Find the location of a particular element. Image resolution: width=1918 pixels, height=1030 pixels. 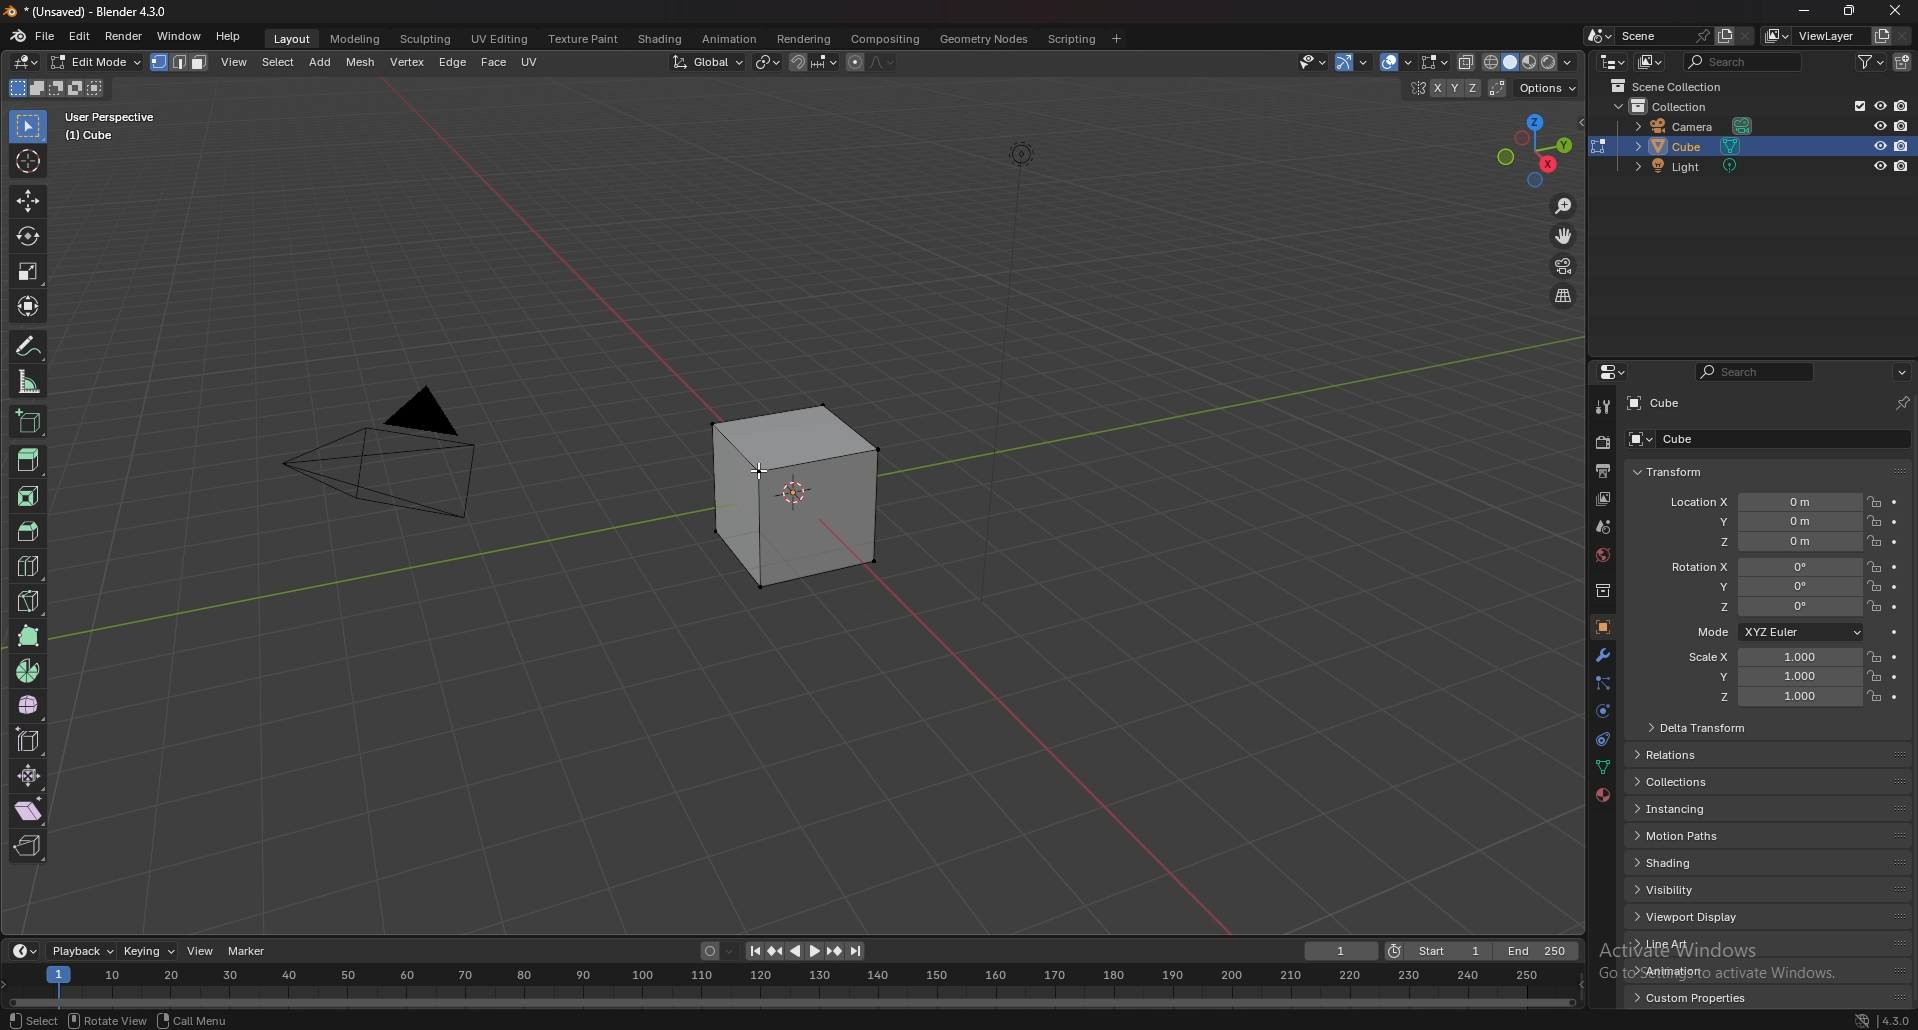

shading is located at coordinates (1709, 861).